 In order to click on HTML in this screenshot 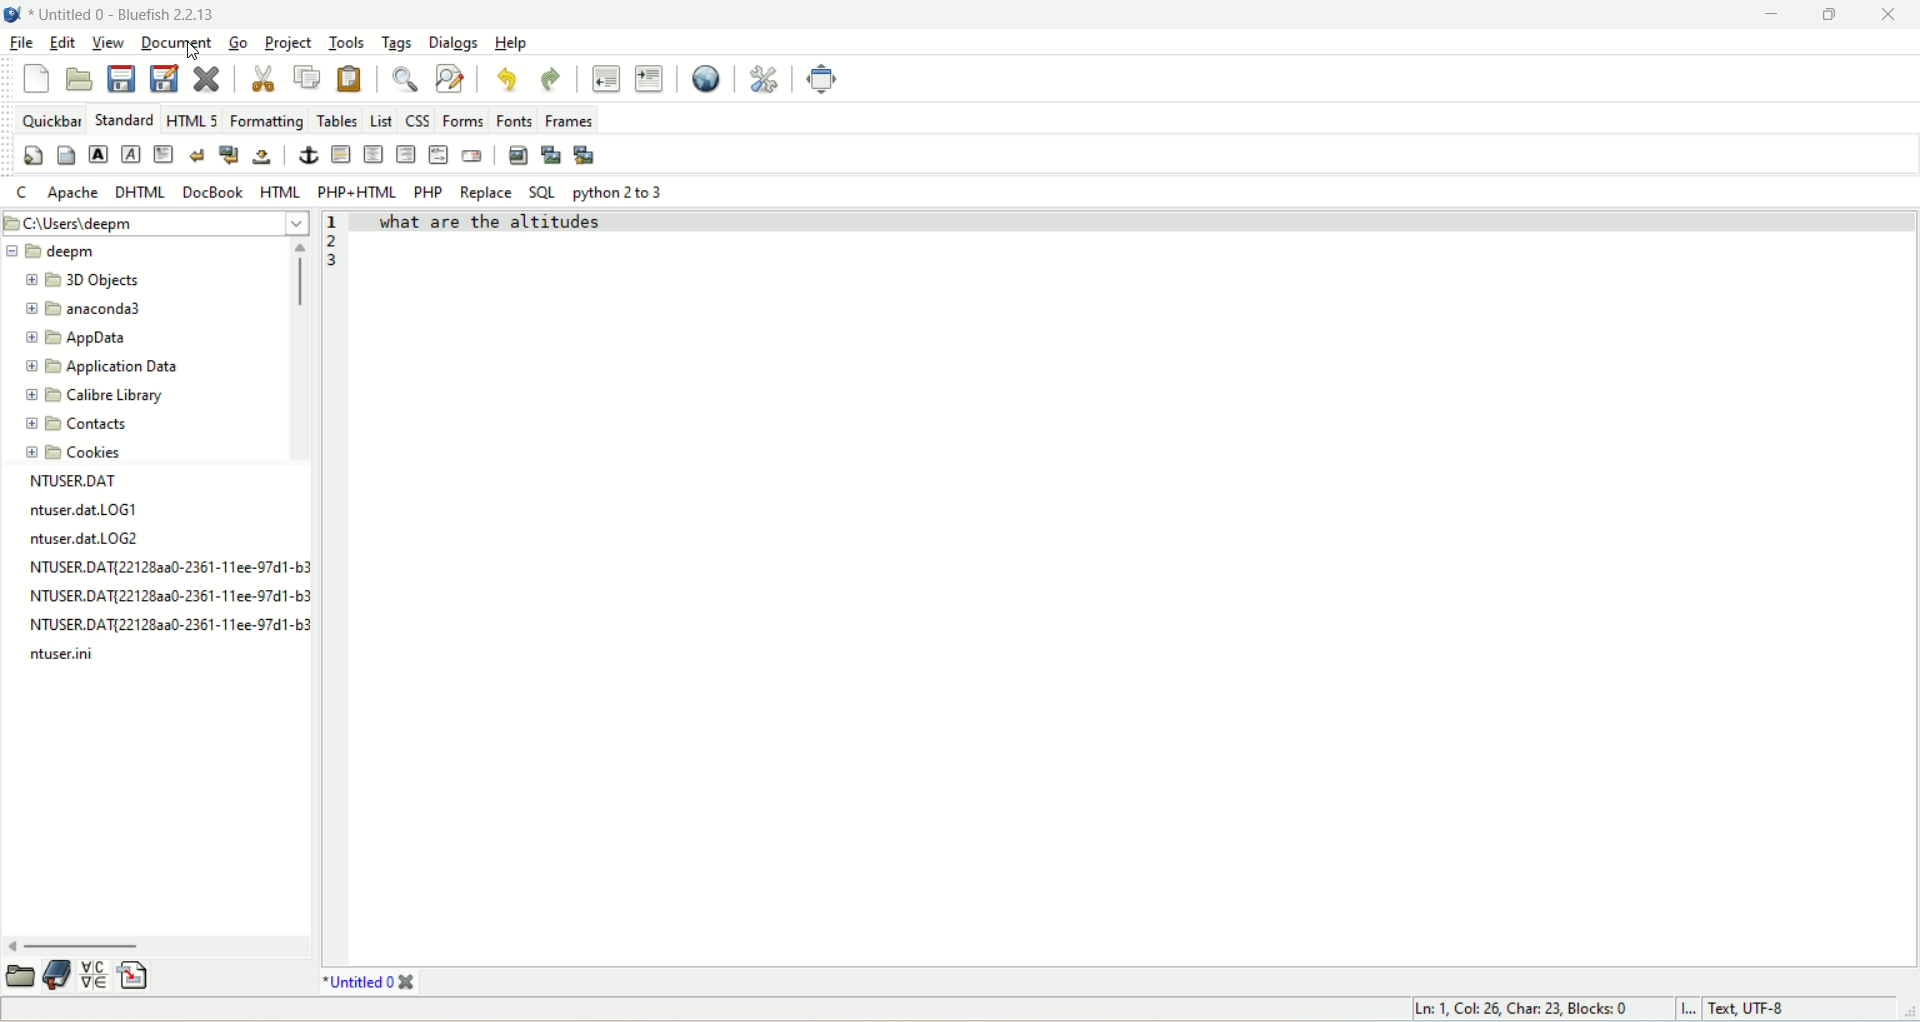, I will do `click(280, 193)`.